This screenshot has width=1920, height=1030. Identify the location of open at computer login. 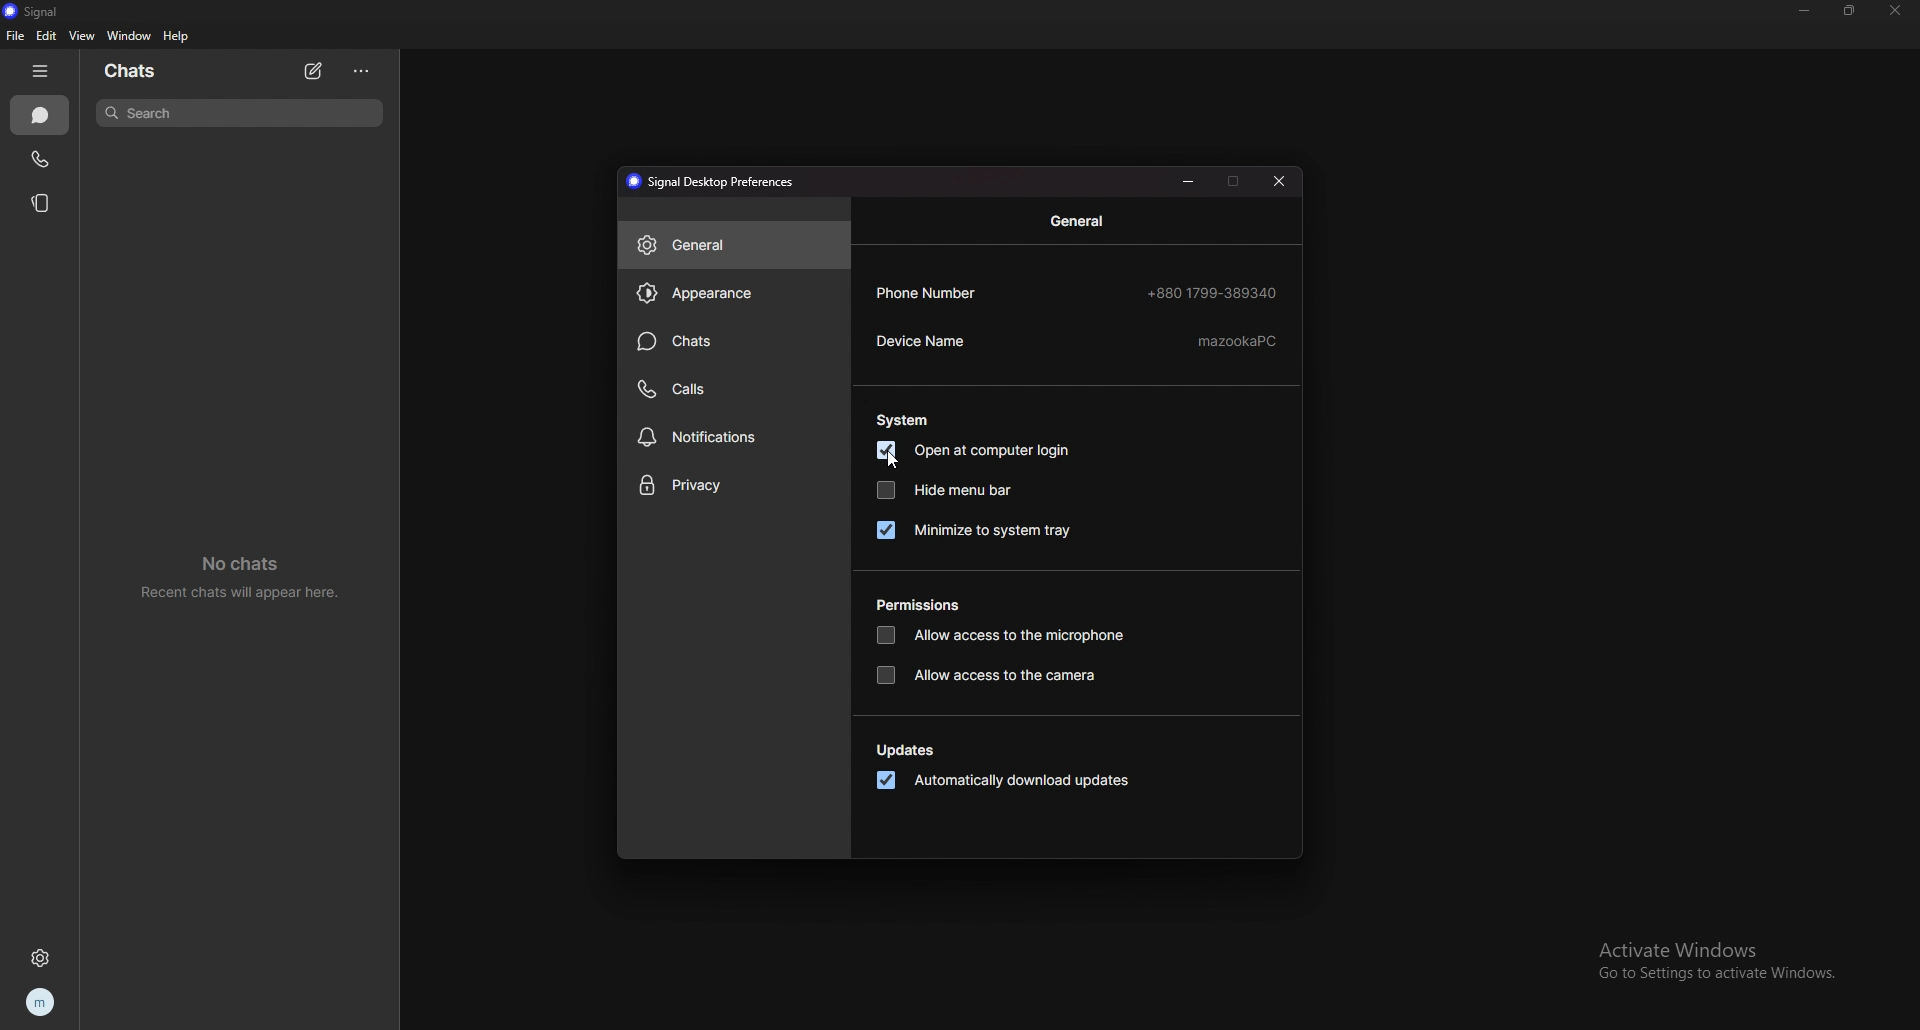
(979, 451).